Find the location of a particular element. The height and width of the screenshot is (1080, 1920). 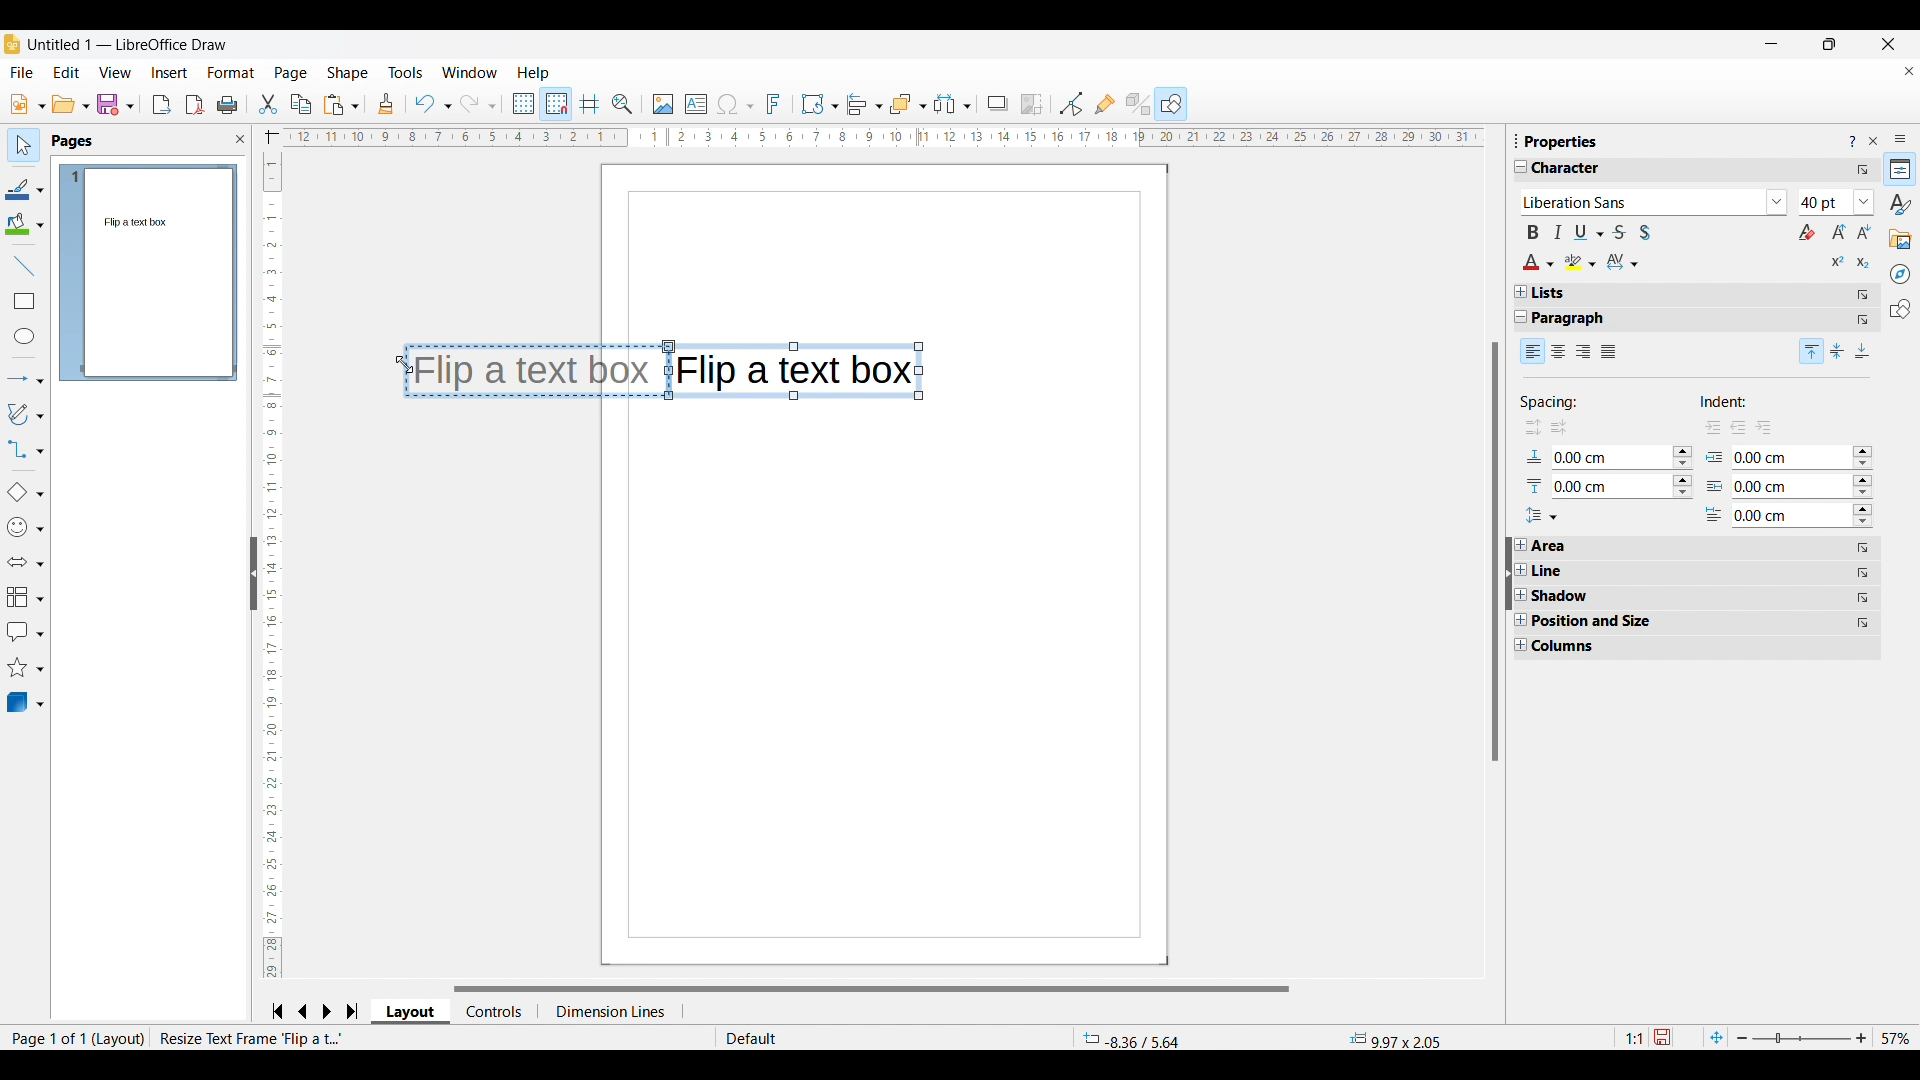

Character spacing options is located at coordinates (1623, 262).